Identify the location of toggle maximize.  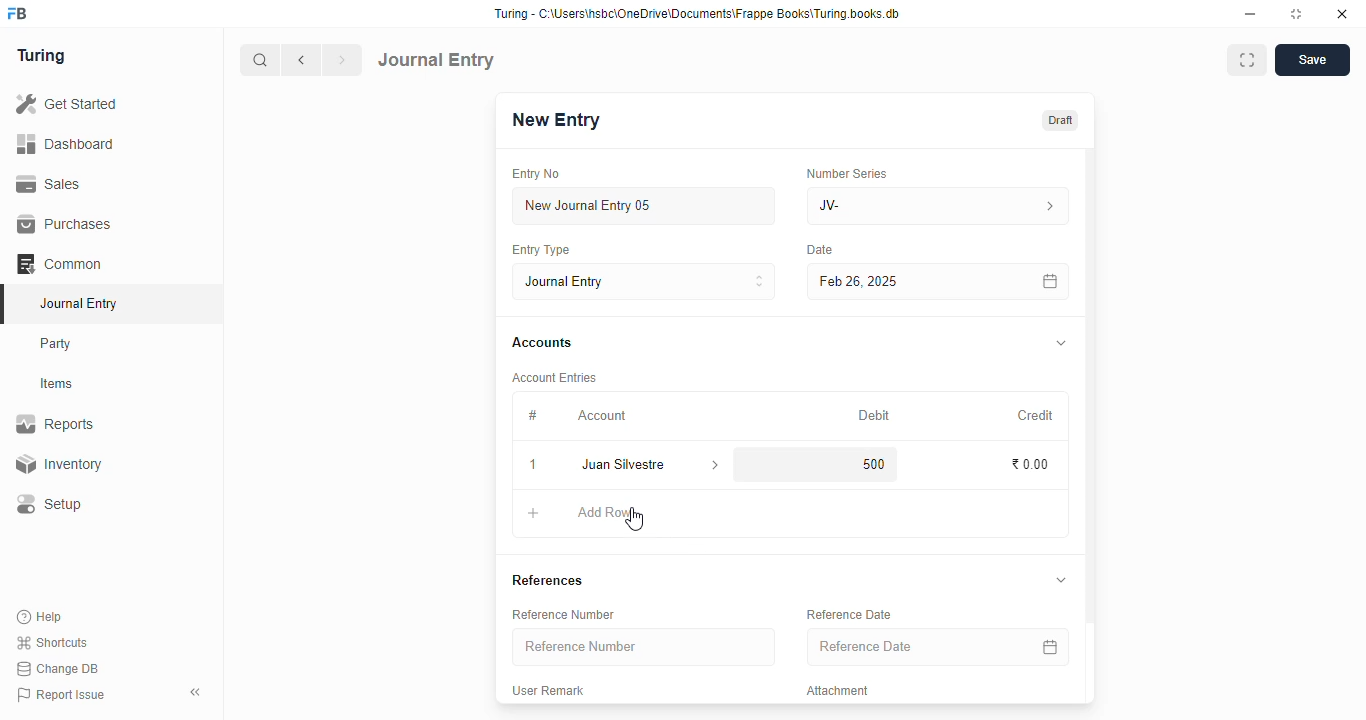
(1296, 14).